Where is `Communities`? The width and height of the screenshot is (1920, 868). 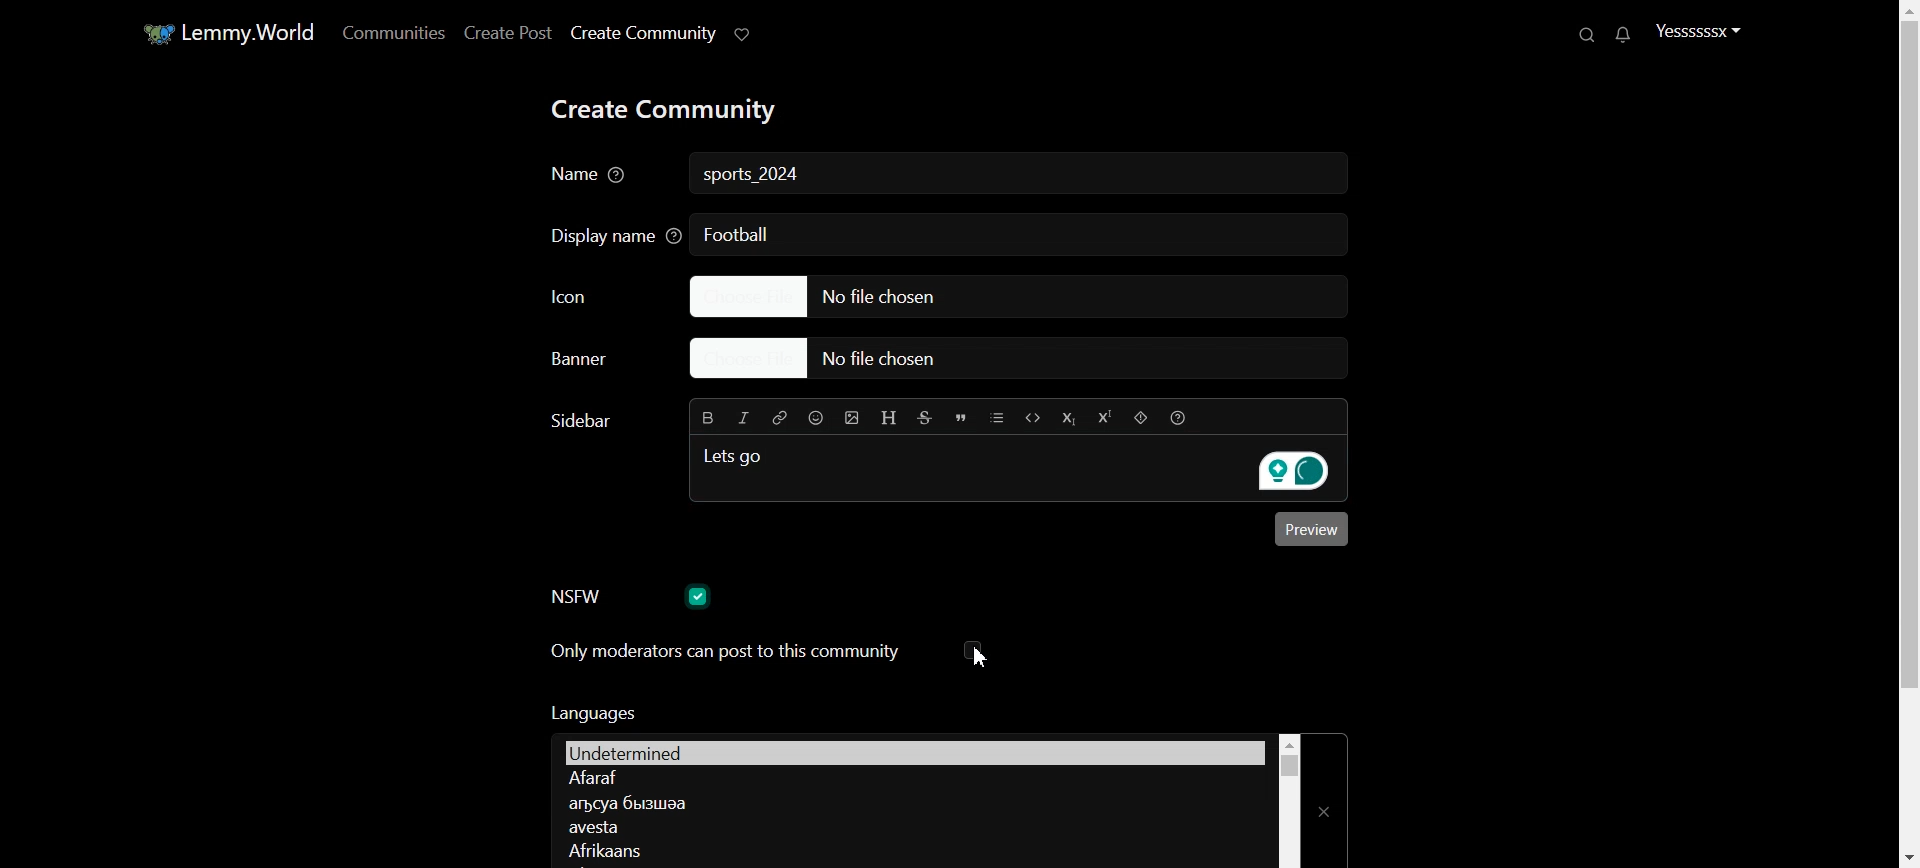
Communities is located at coordinates (390, 32).